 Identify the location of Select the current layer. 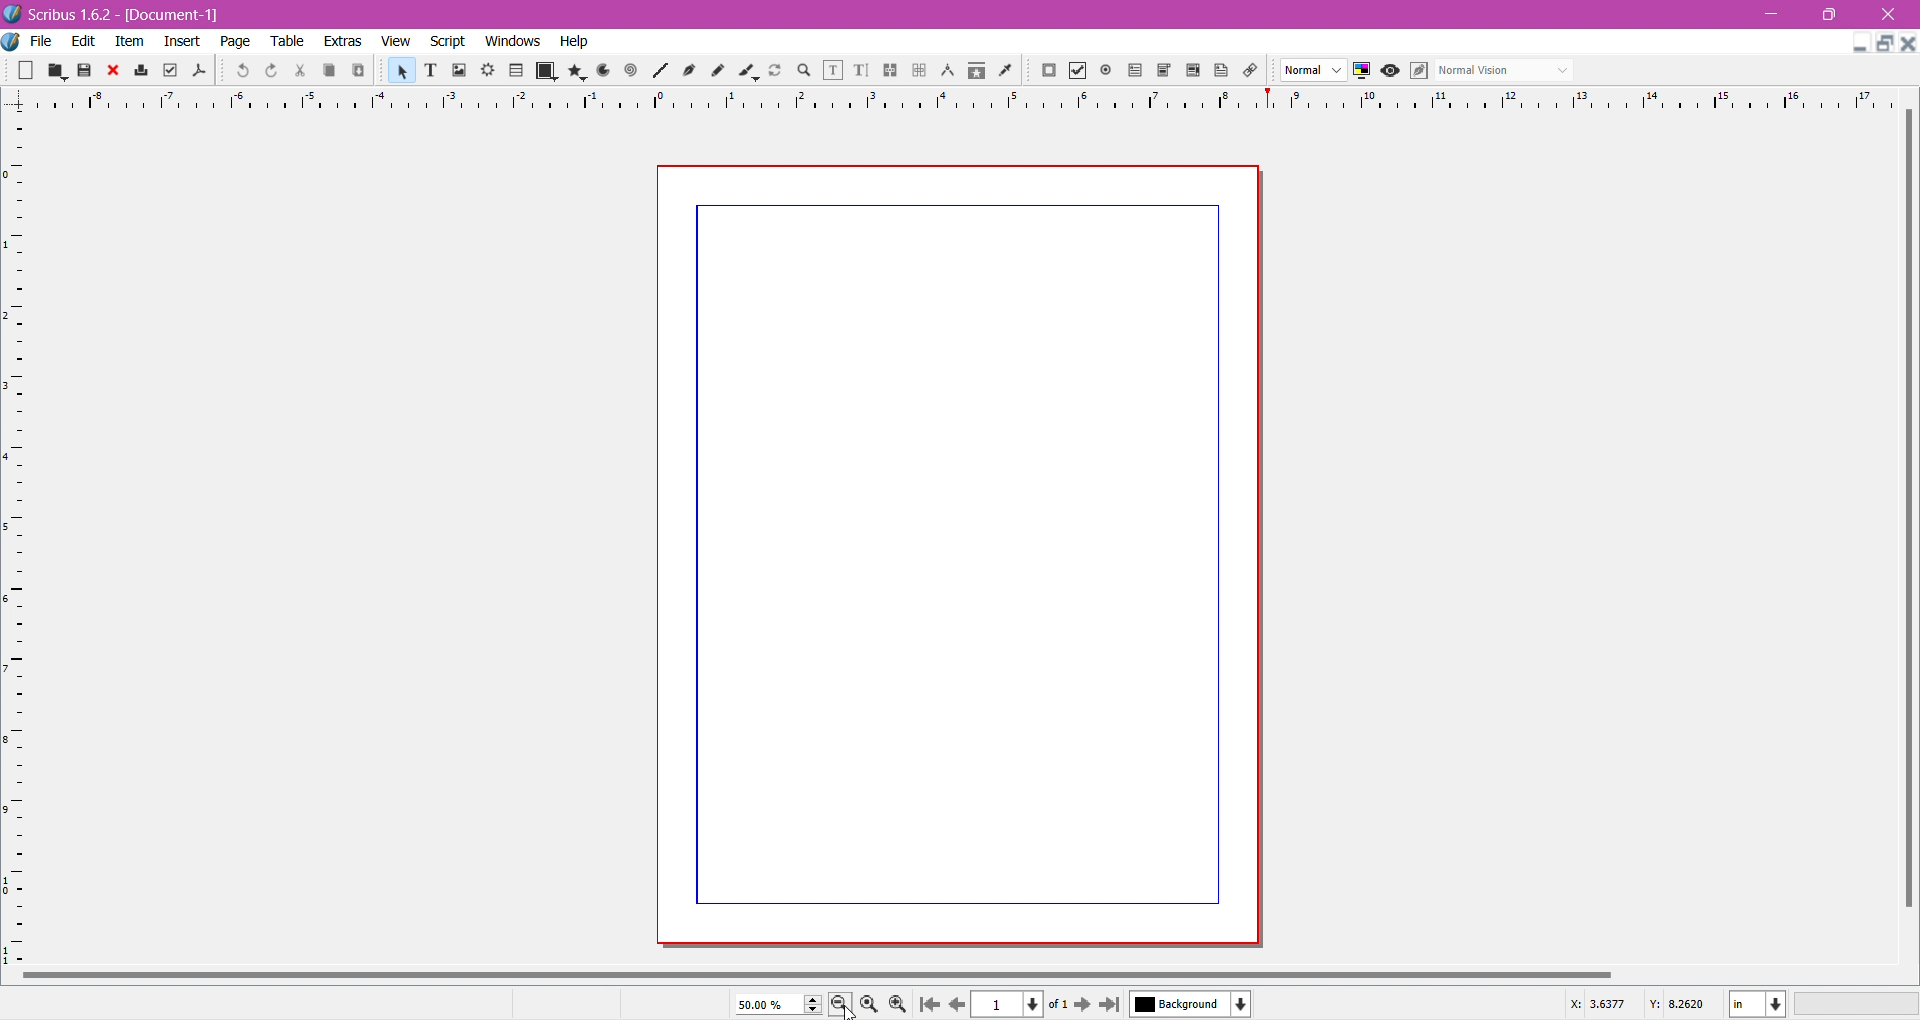
(1191, 1003).